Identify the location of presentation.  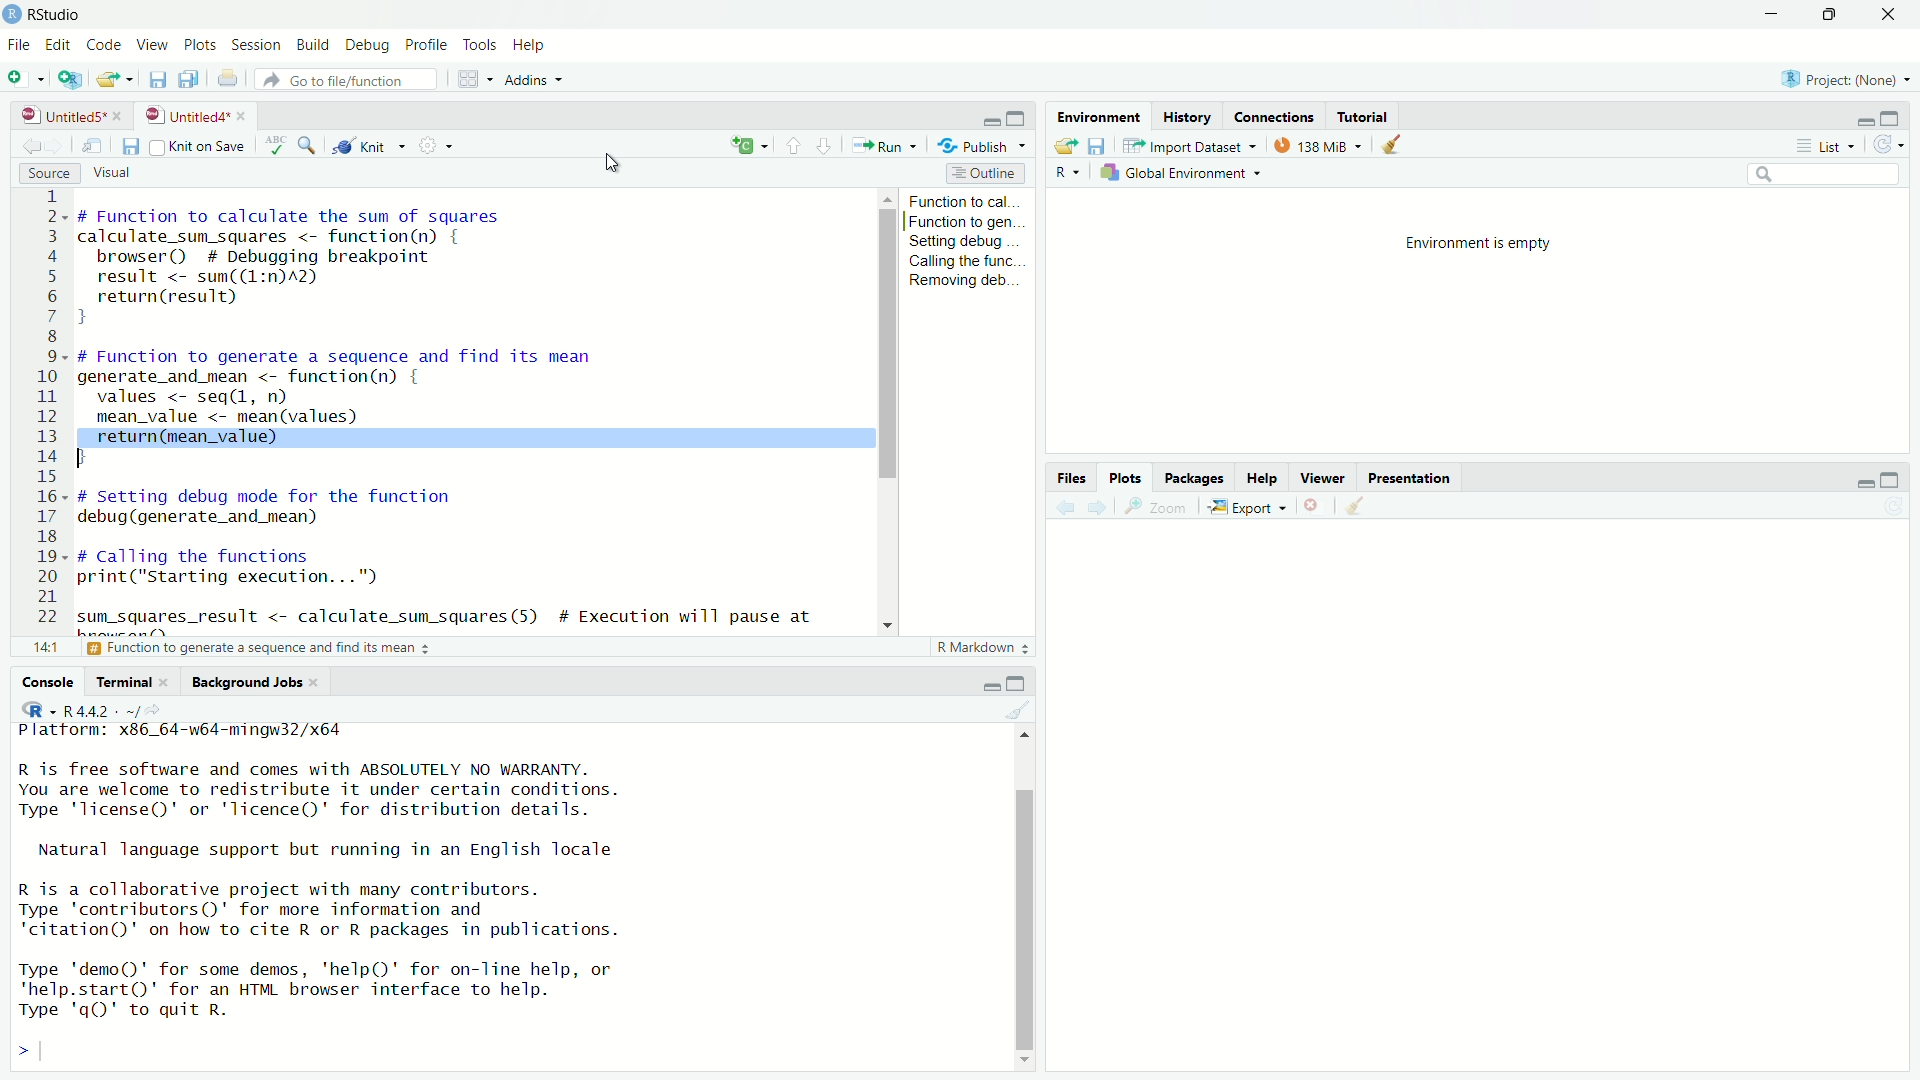
(1413, 473).